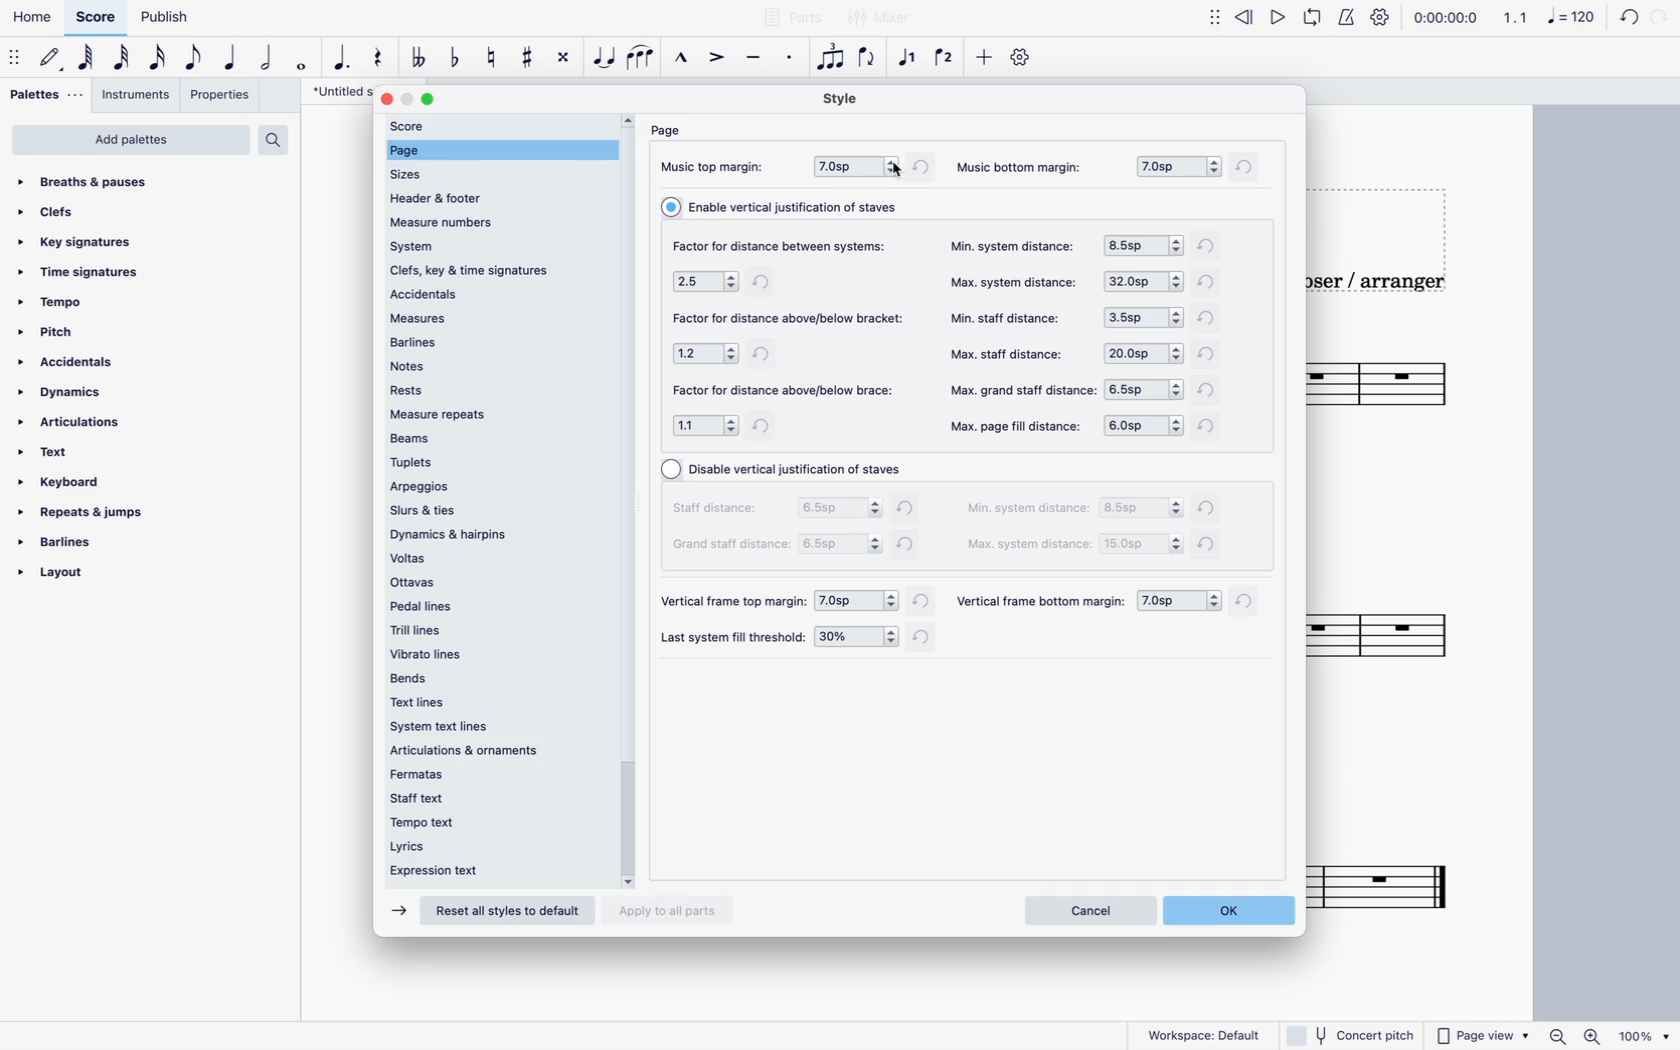  Describe the element at coordinates (121, 59) in the screenshot. I see `32nd note` at that location.